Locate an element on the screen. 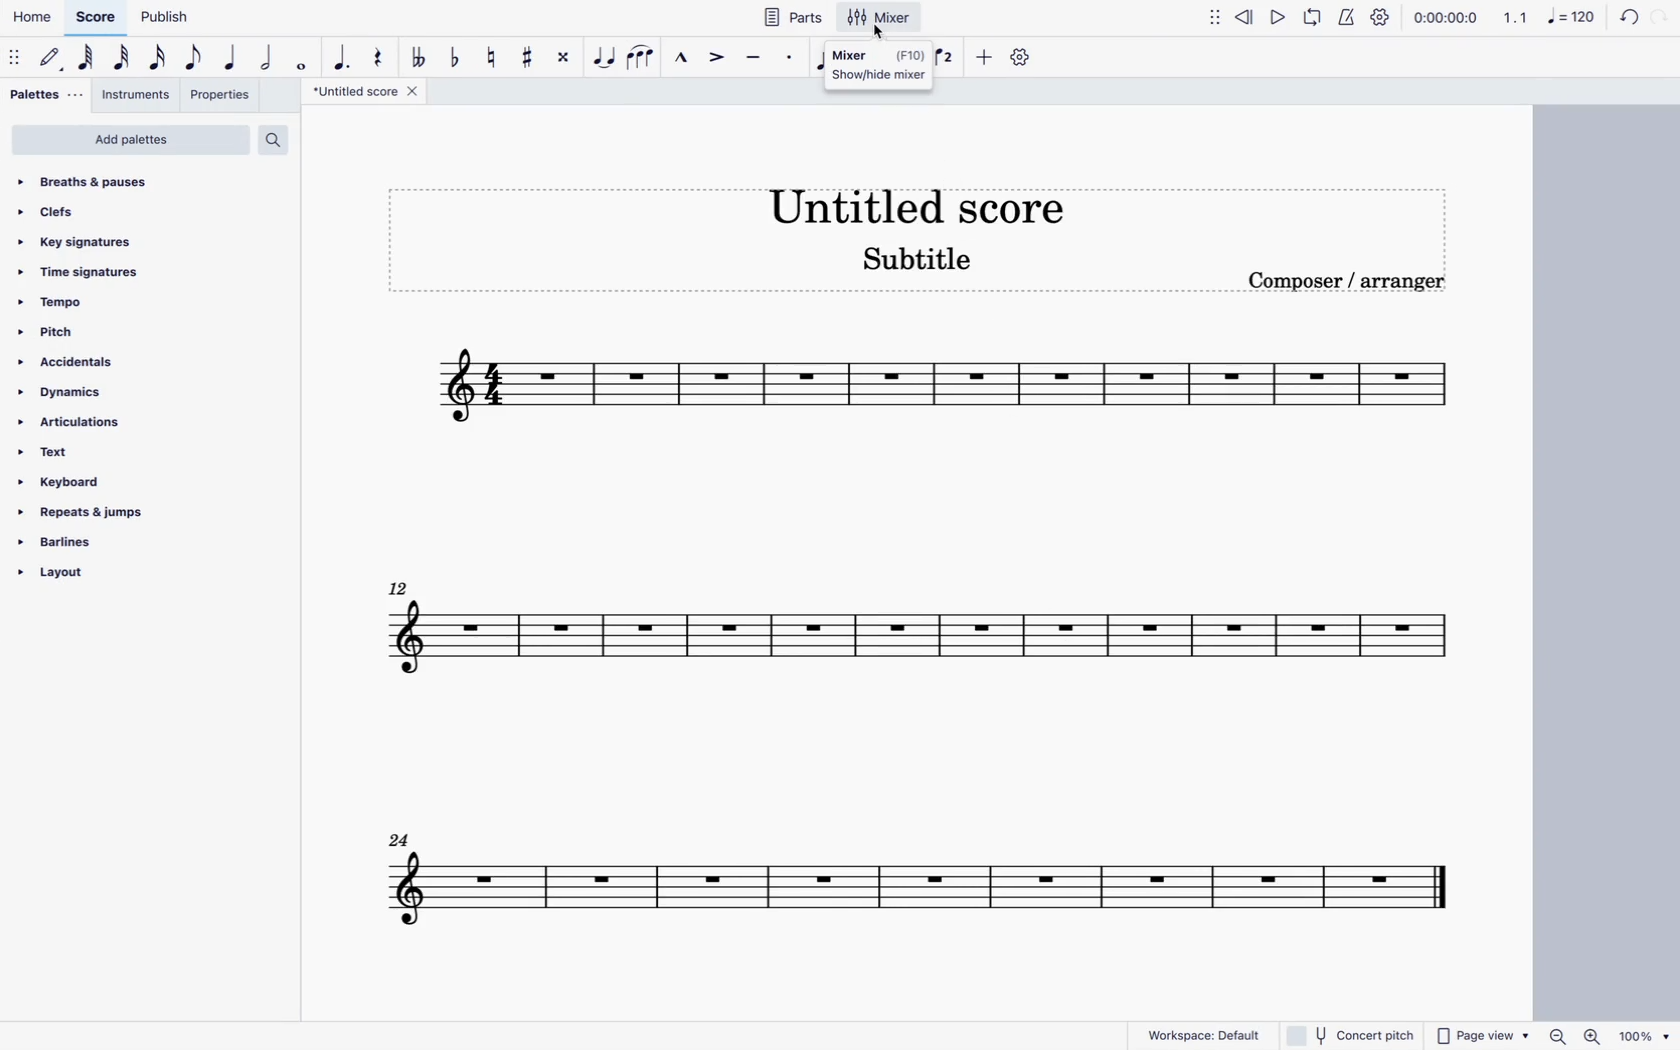 The width and height of the screenshot is (1680, 1050). composer / arranger is located at coordinates (1349, 280).